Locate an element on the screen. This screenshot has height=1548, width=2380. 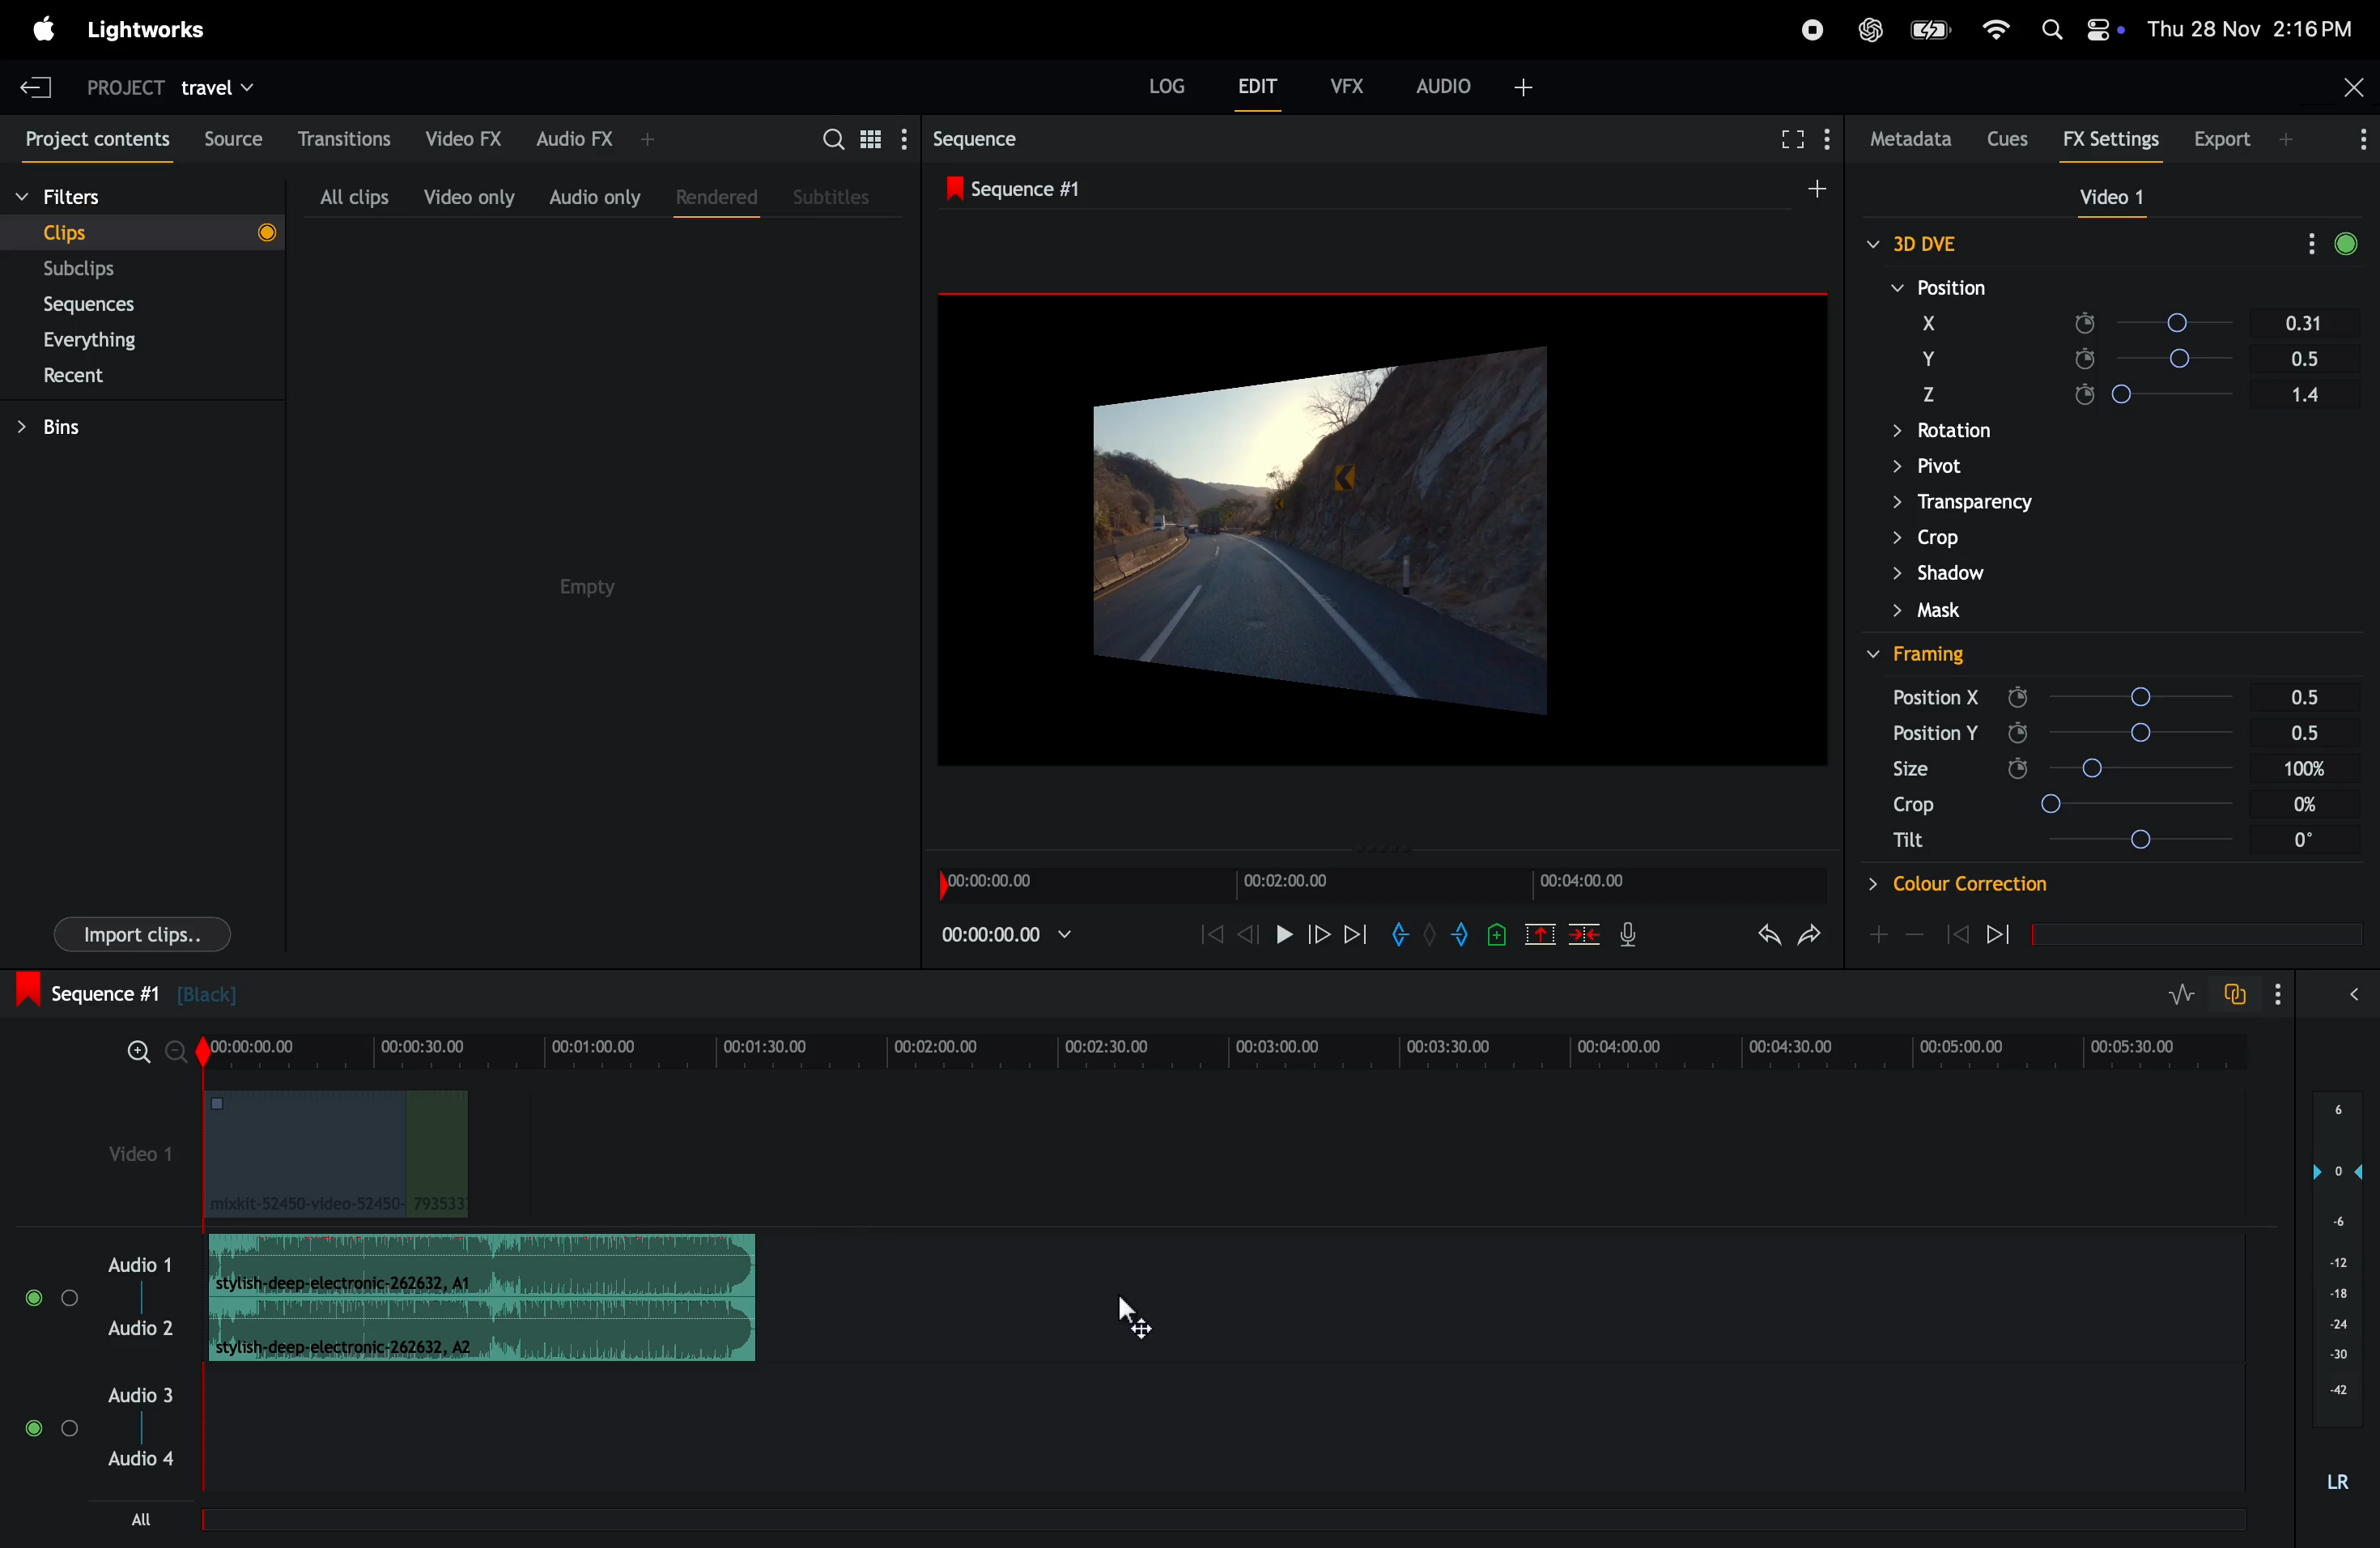
 is located at coordinates (1931, 734).